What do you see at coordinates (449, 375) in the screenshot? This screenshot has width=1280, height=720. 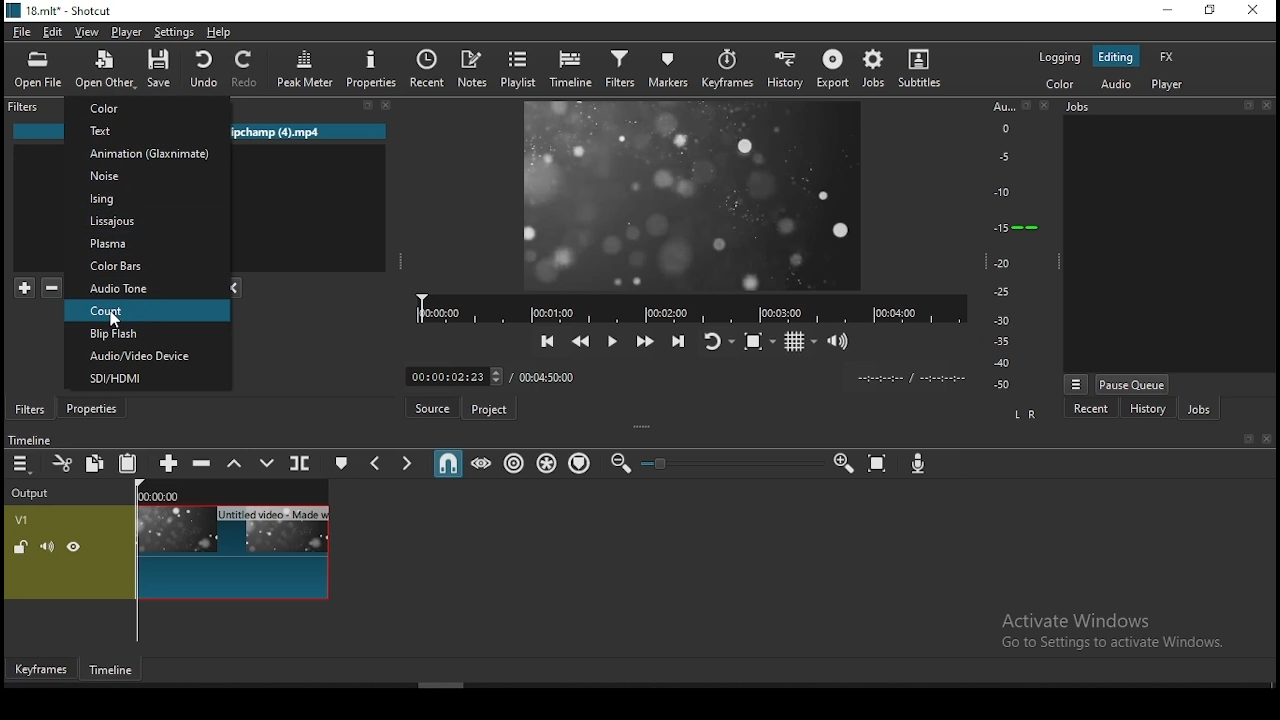 I see `elapsed time` at bounding box center [449, 375].